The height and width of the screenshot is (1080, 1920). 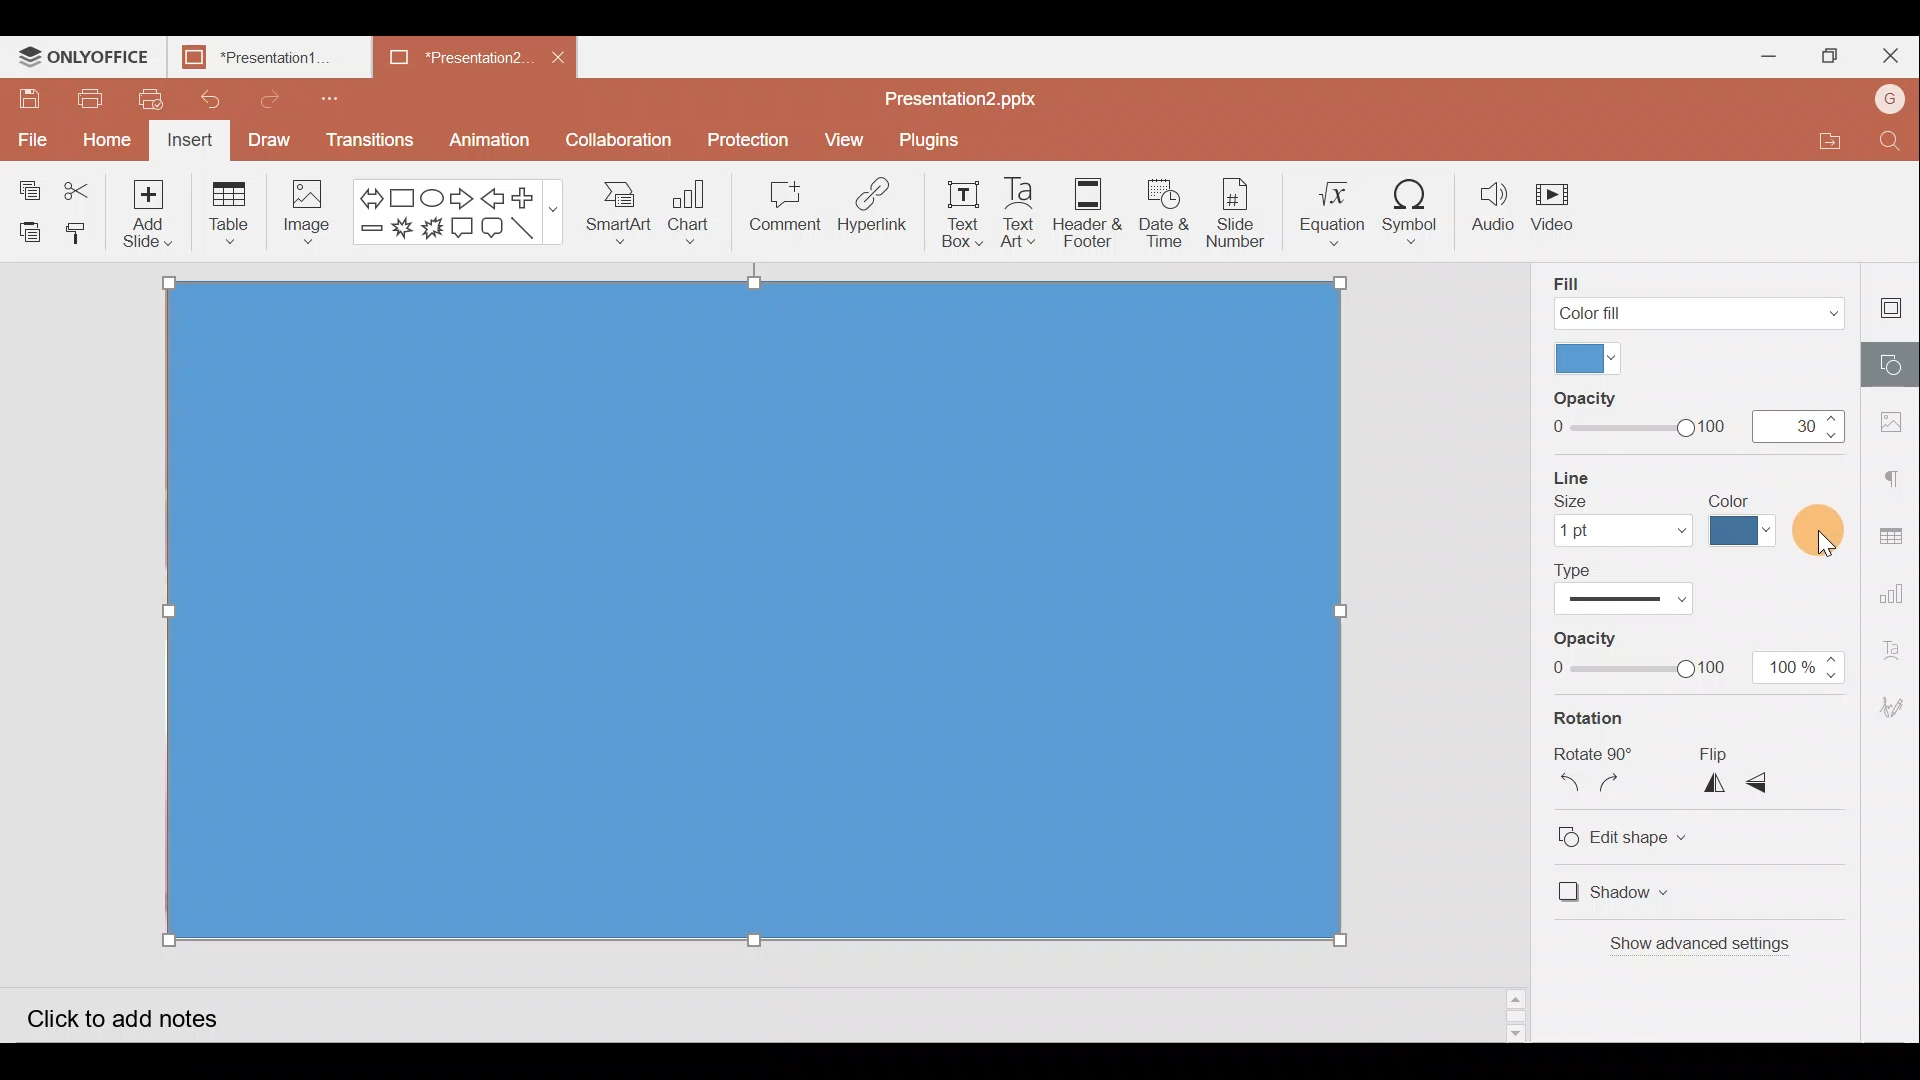 What do you see at coordinates (1896, 525) in the screenshot?
I see `Table settings` at bounding box center [1896, 525].